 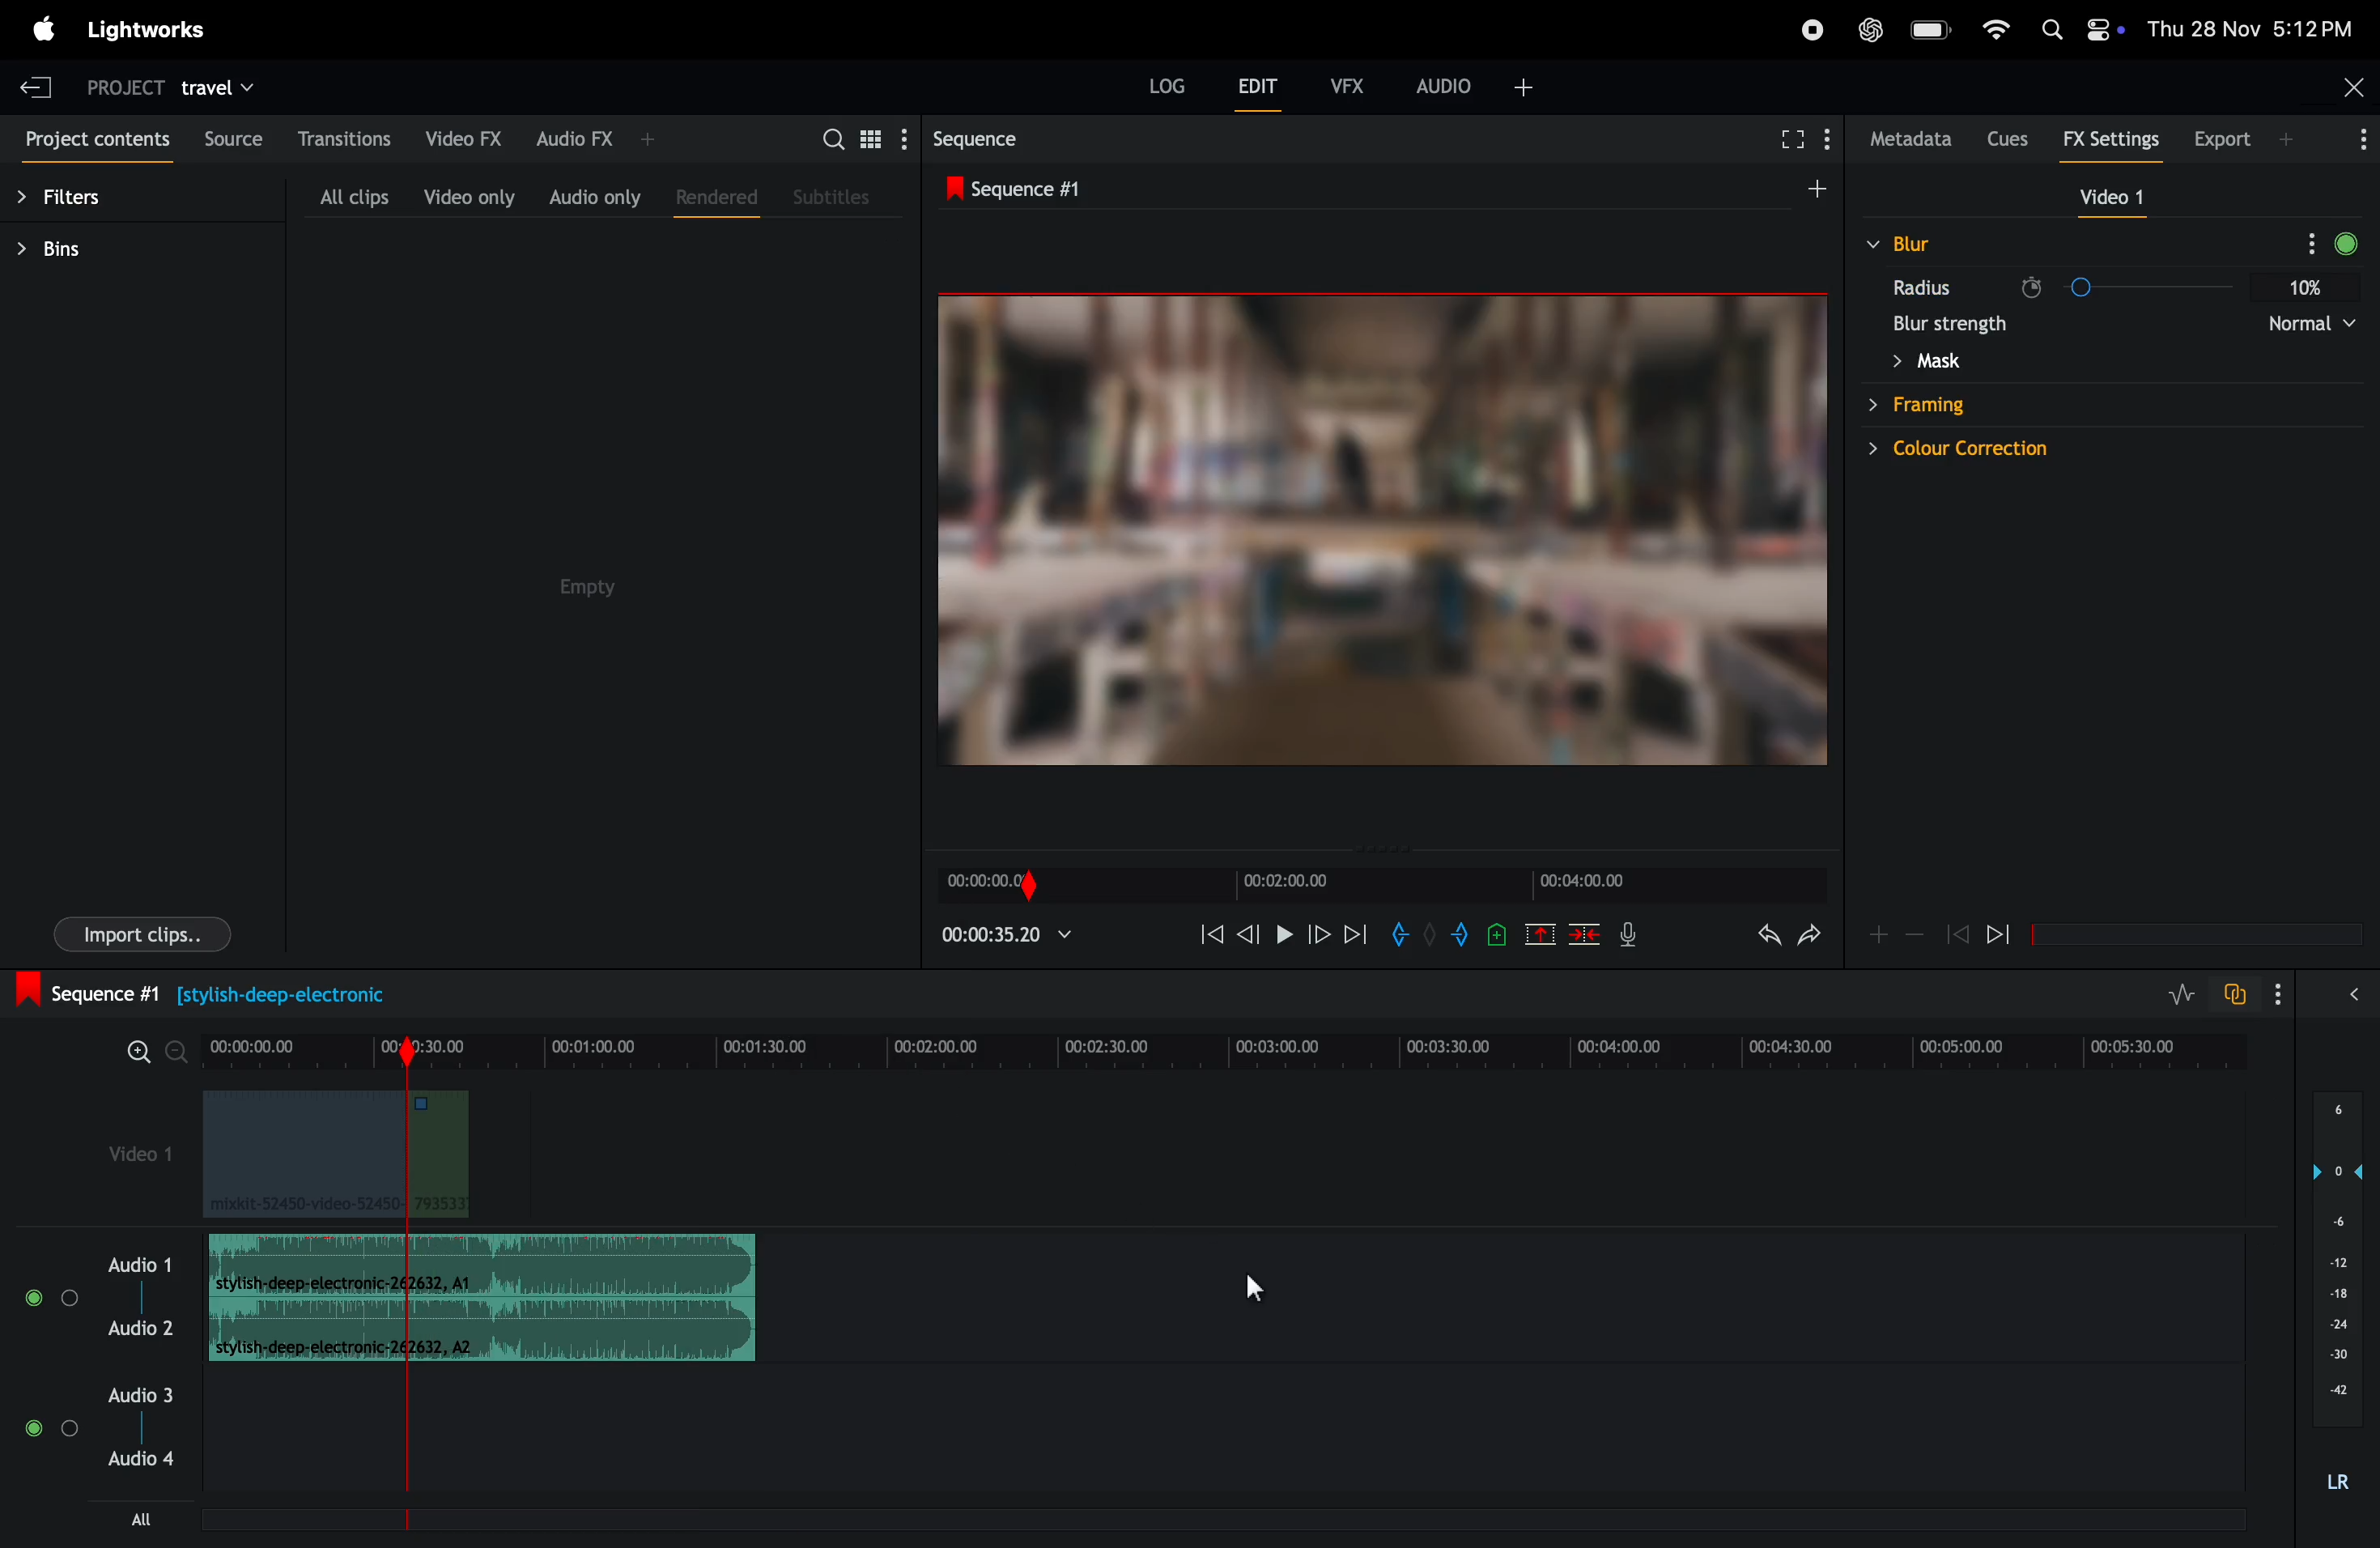 What do you see at coordinates (2006, 138) in the screenshot?
I see `cues` at bounding box center [2006, 138].